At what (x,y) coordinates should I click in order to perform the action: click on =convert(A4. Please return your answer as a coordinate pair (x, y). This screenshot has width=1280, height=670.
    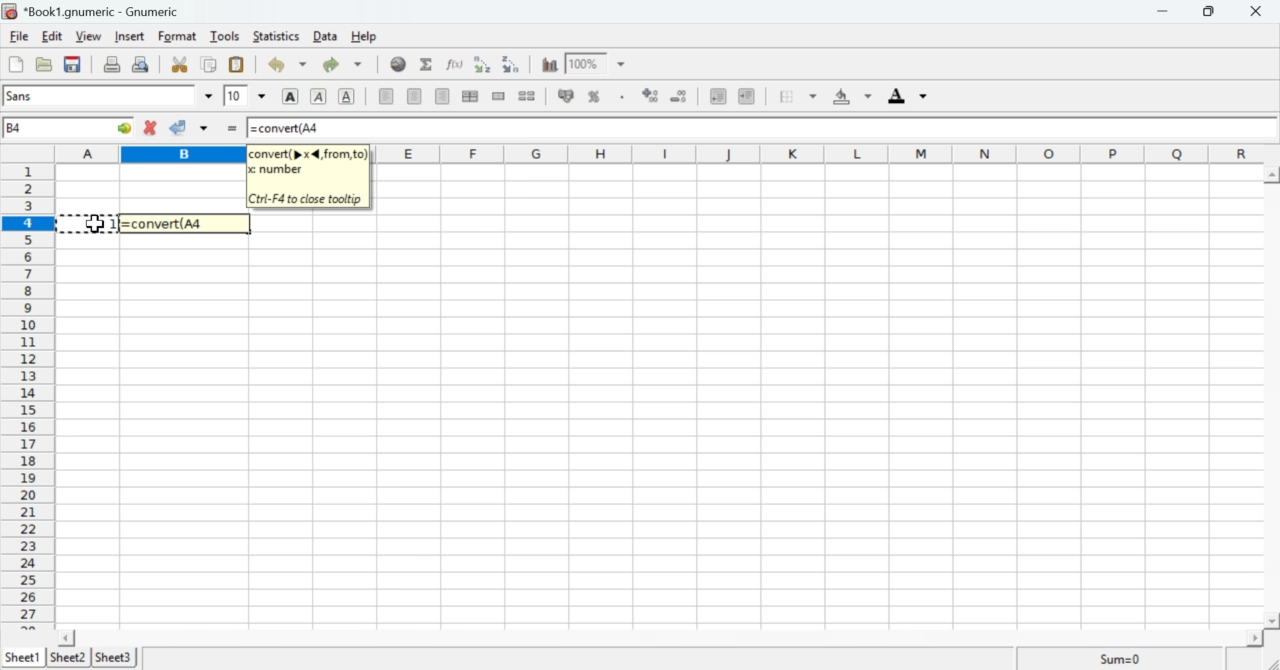
    Looking at the image, I should click on (763, 127).